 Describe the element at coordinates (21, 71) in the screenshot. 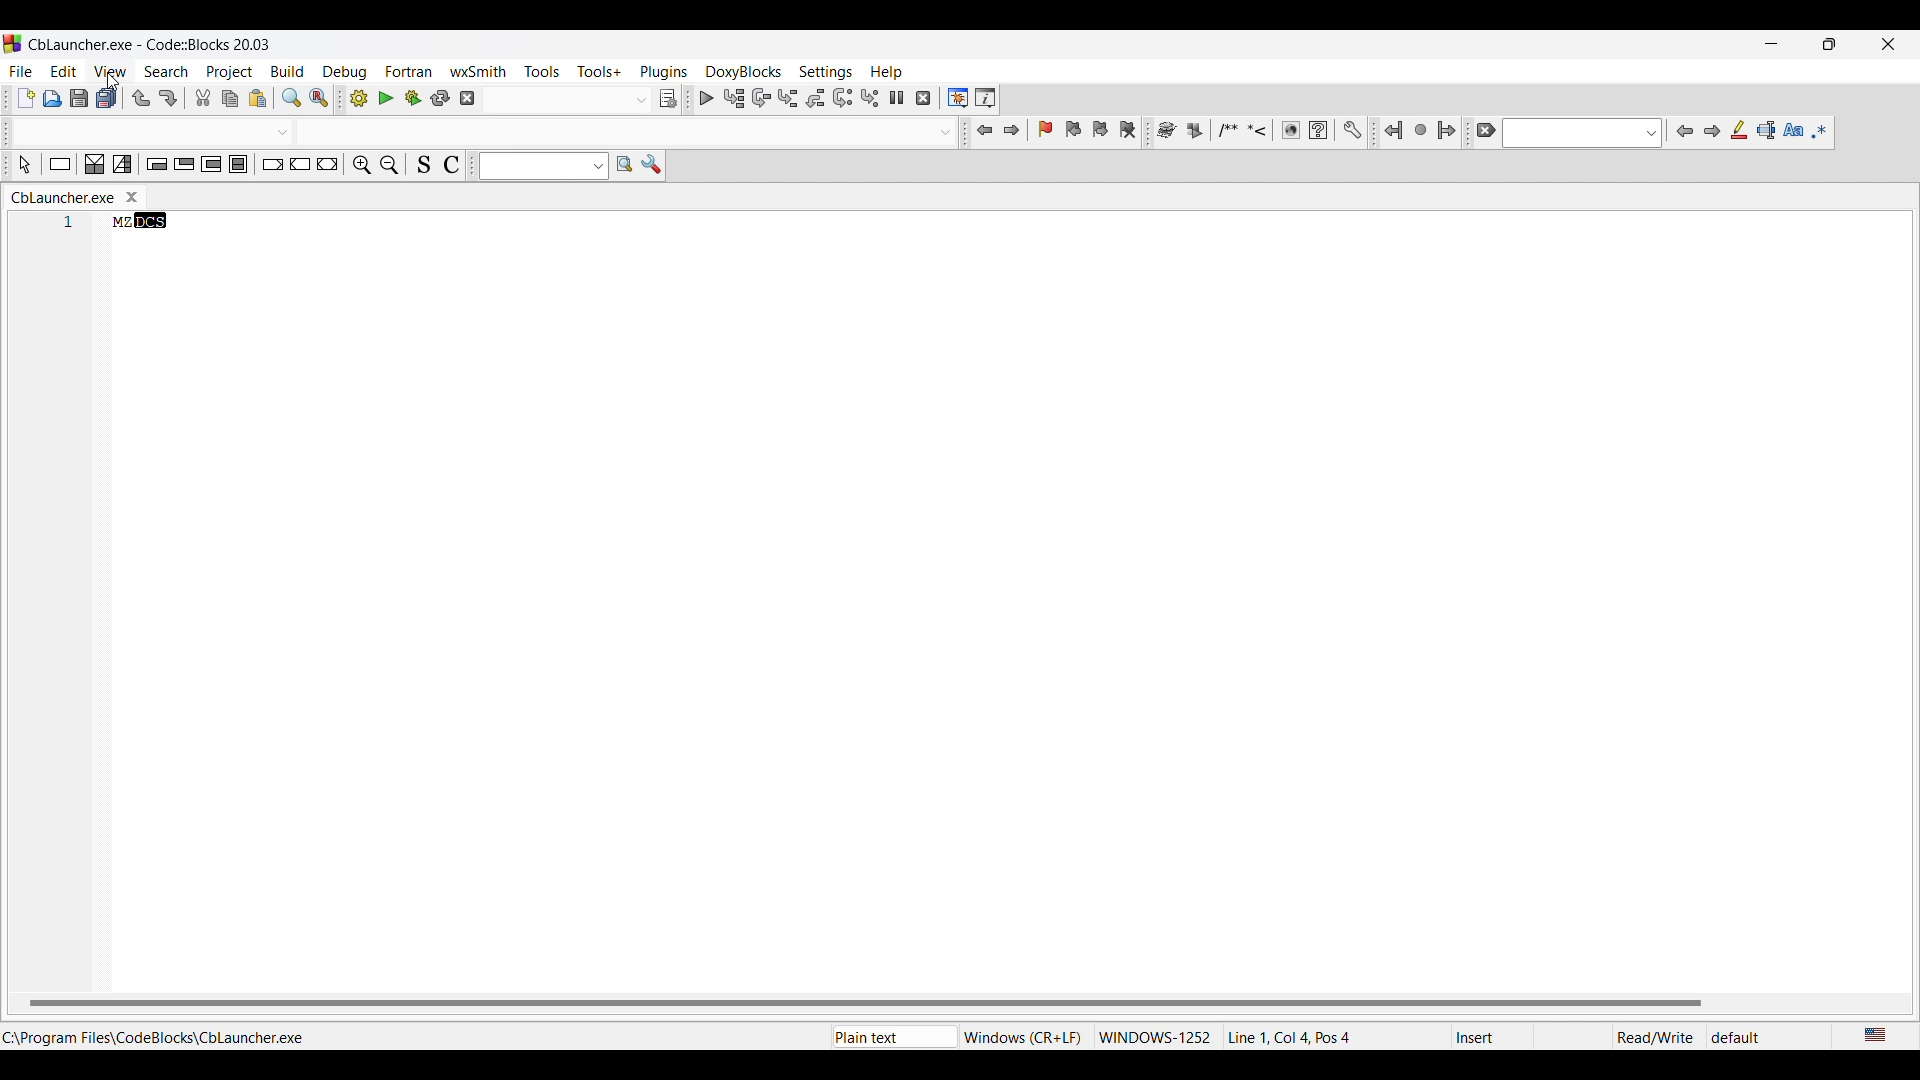

I see `File menu` at that location.